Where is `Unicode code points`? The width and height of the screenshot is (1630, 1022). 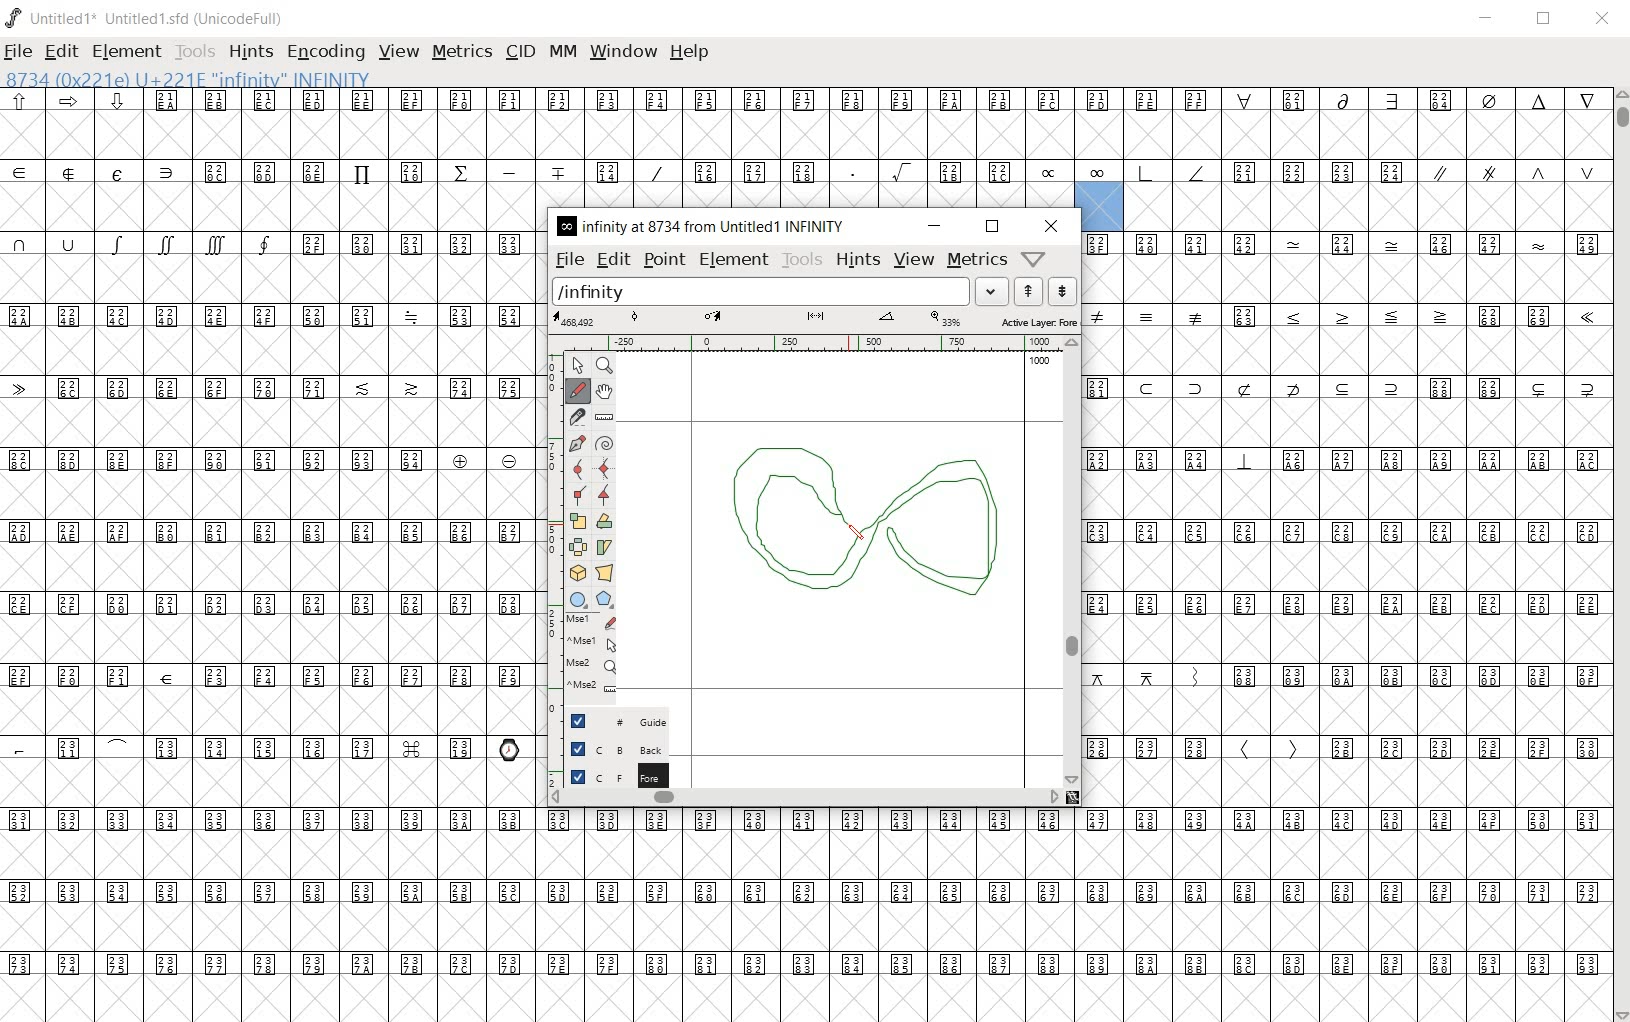 Unicode code points is located at coordinates (1174, 243).